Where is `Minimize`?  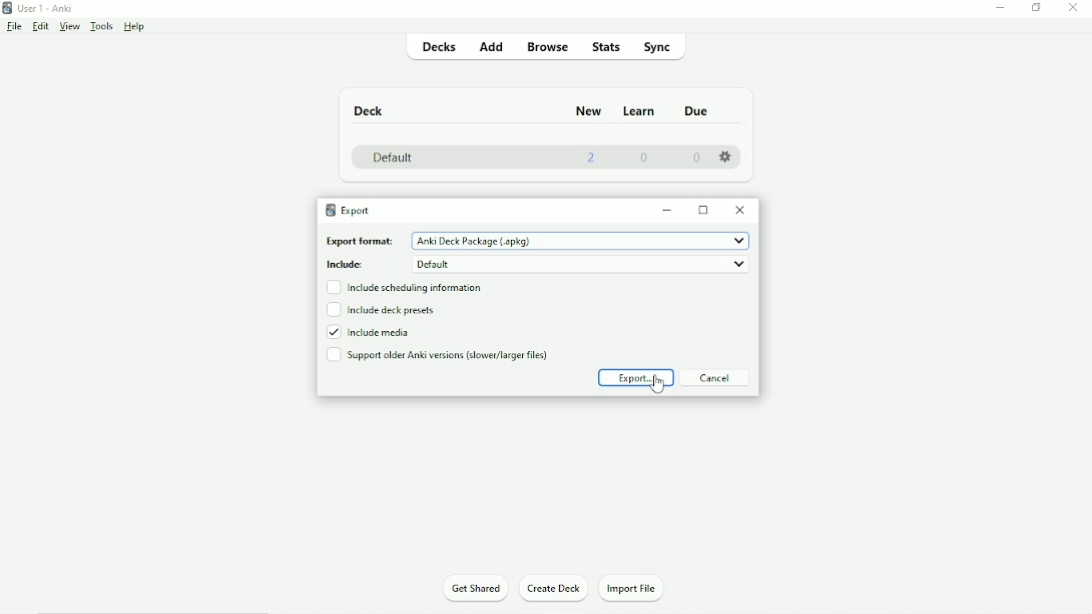 Minimize is located at coordinates (669, 211).